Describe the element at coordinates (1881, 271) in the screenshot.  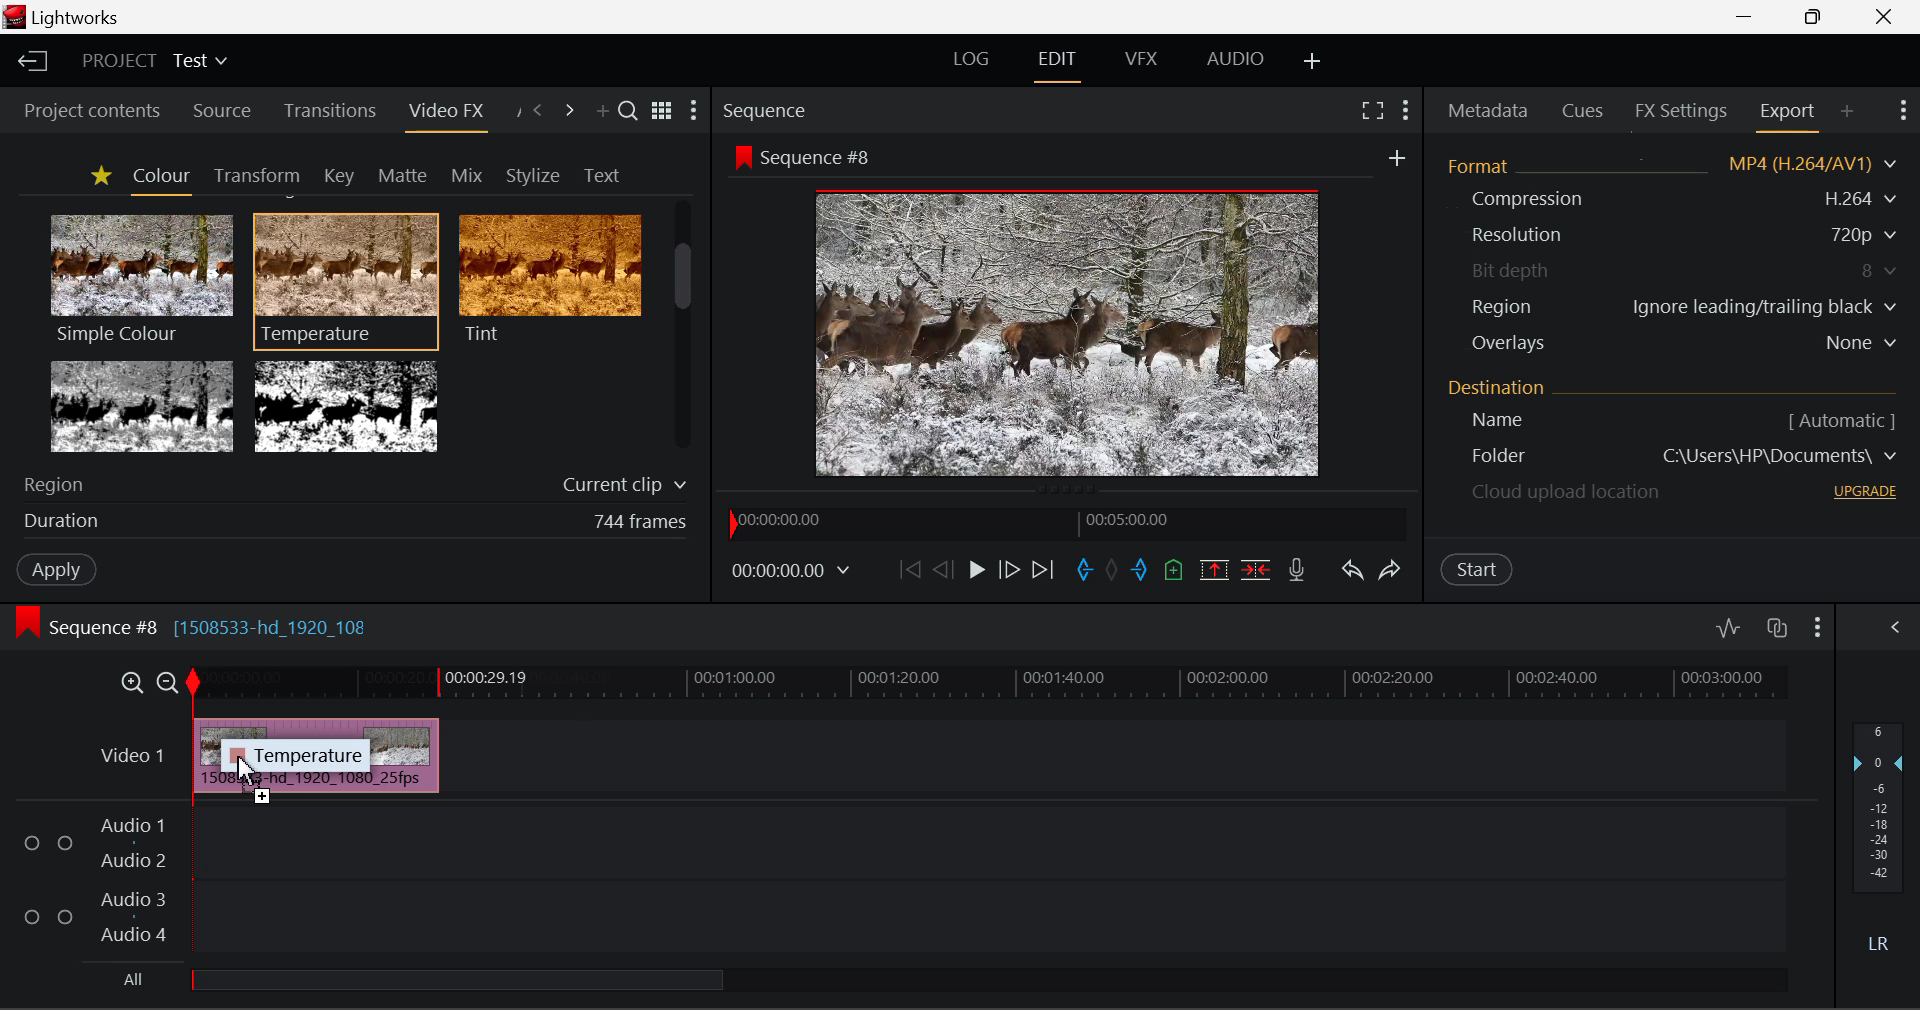
I see `8 ` at that location.